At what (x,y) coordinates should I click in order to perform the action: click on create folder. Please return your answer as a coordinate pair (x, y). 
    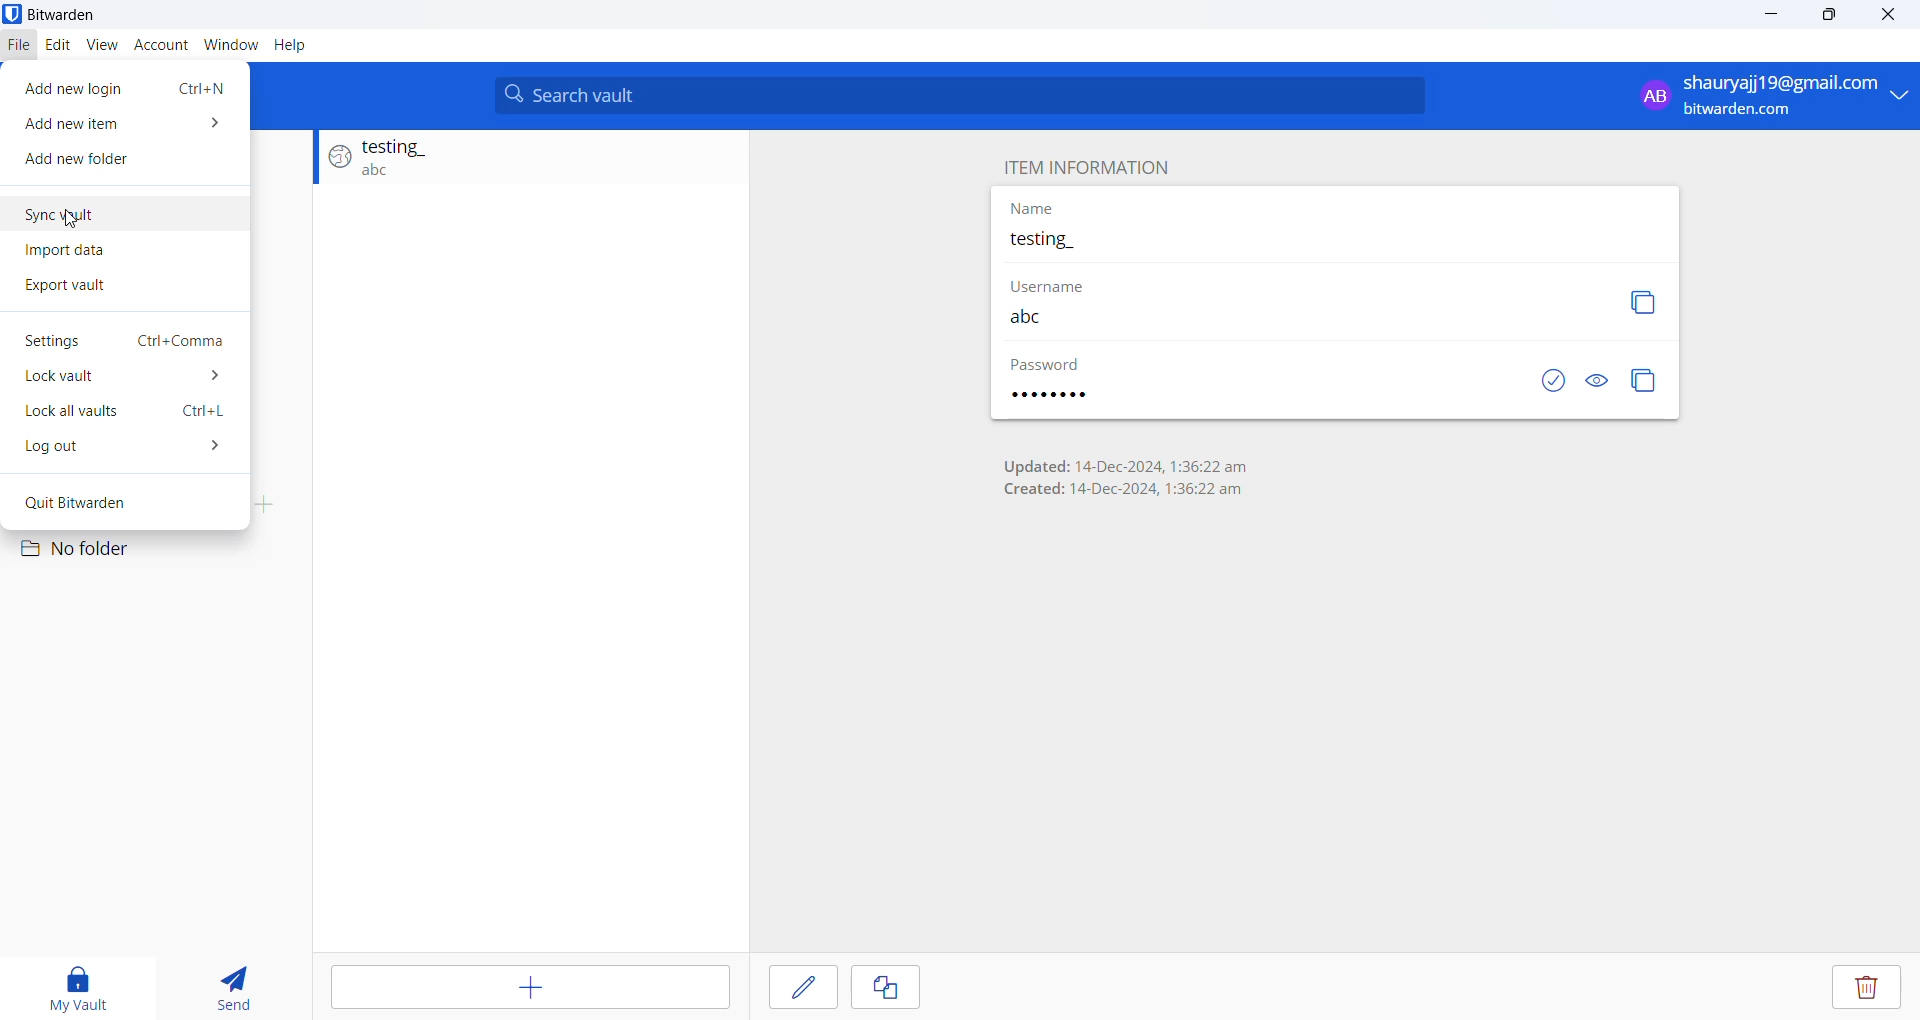
    Looking at the image, I should click on (272, 503).